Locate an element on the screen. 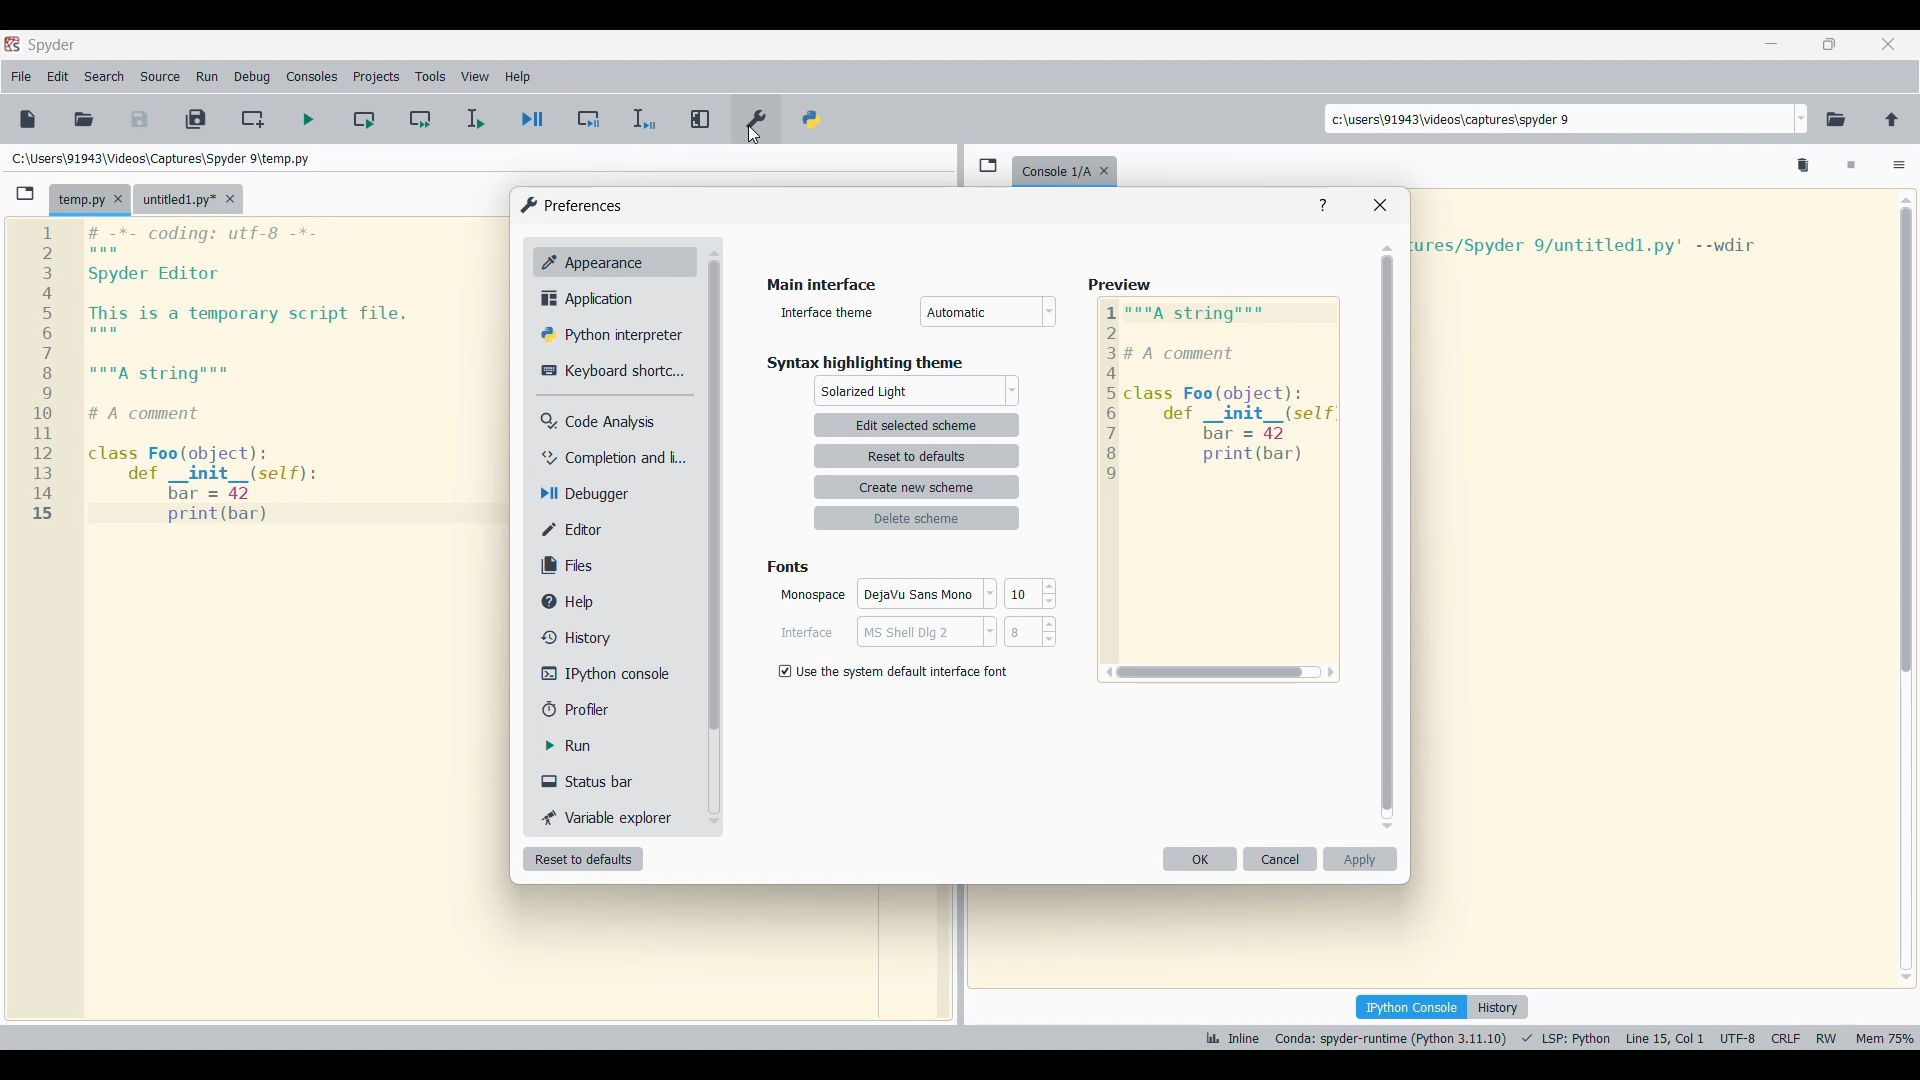 This screenshot has height=1080, width=1920. Debugger is located at coordinates (615, 494).